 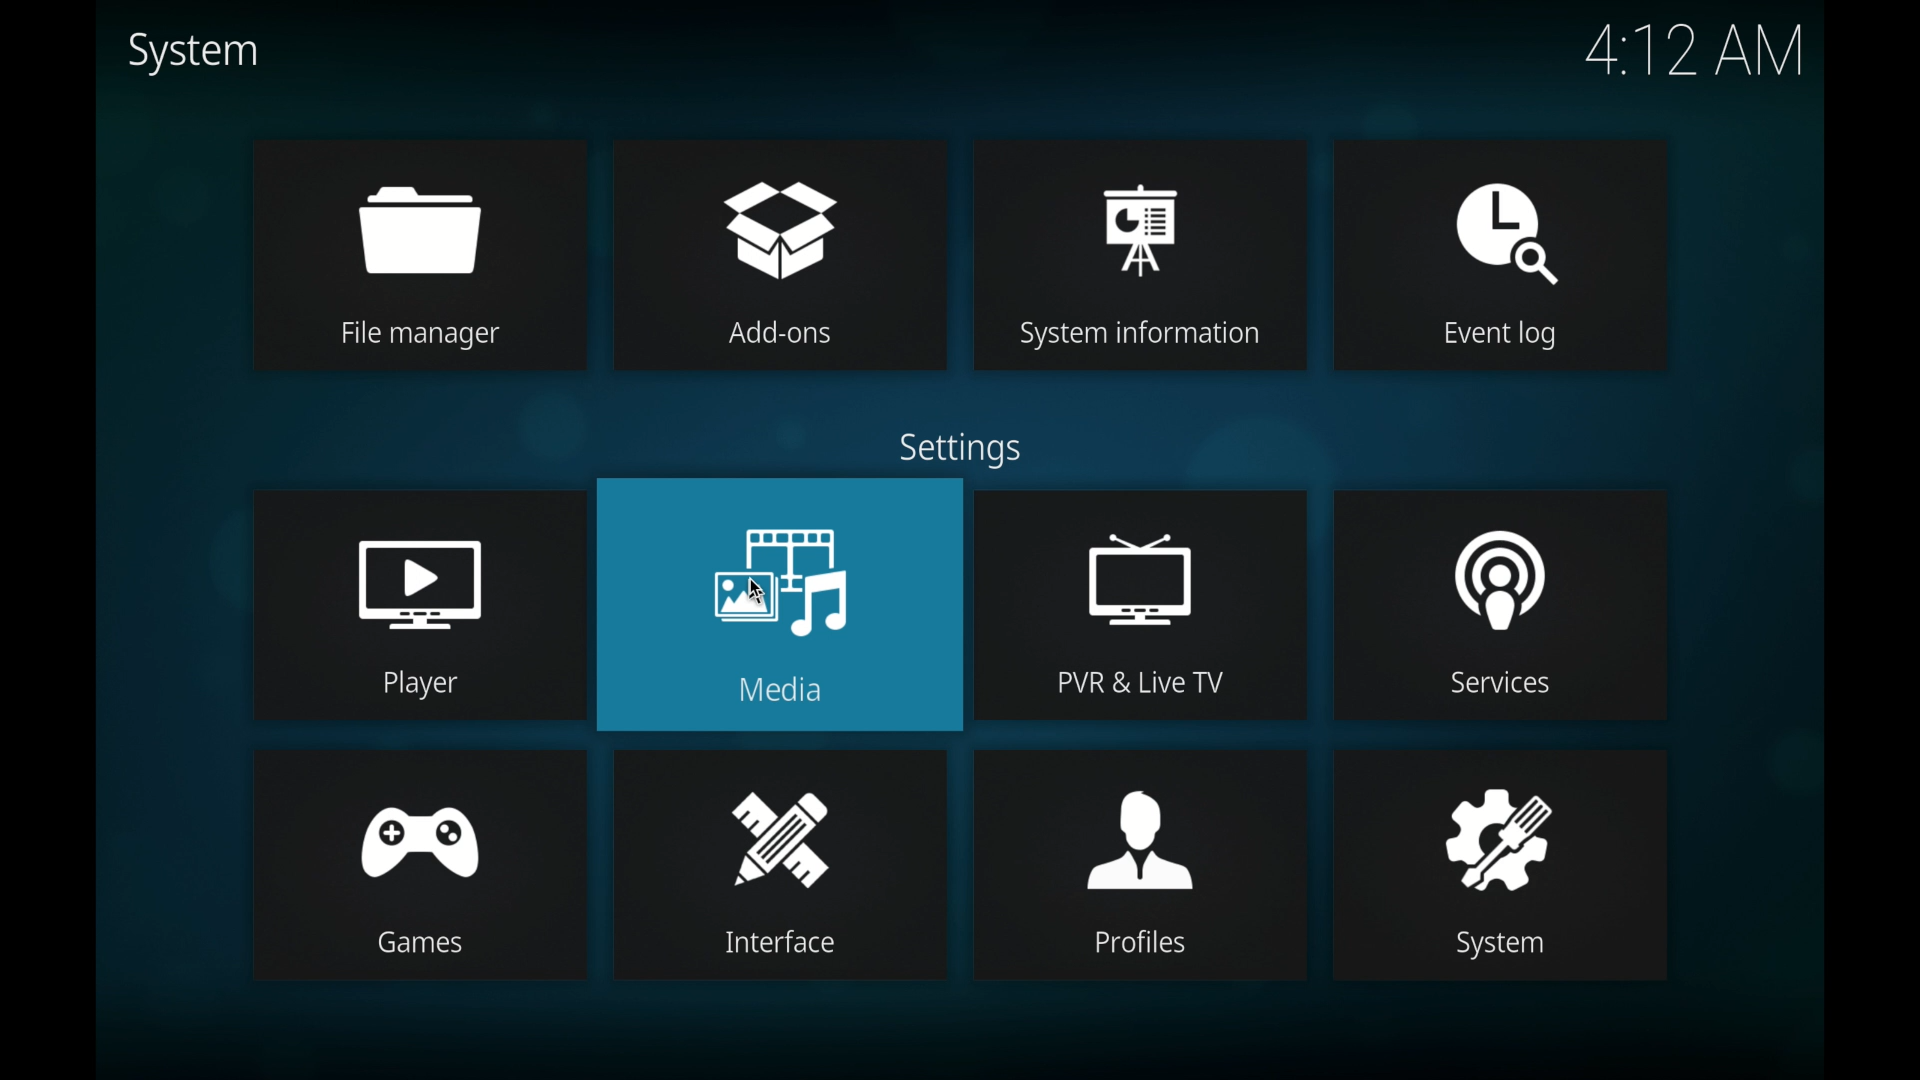 I want to click on System information, so click(x=1147, y=339).